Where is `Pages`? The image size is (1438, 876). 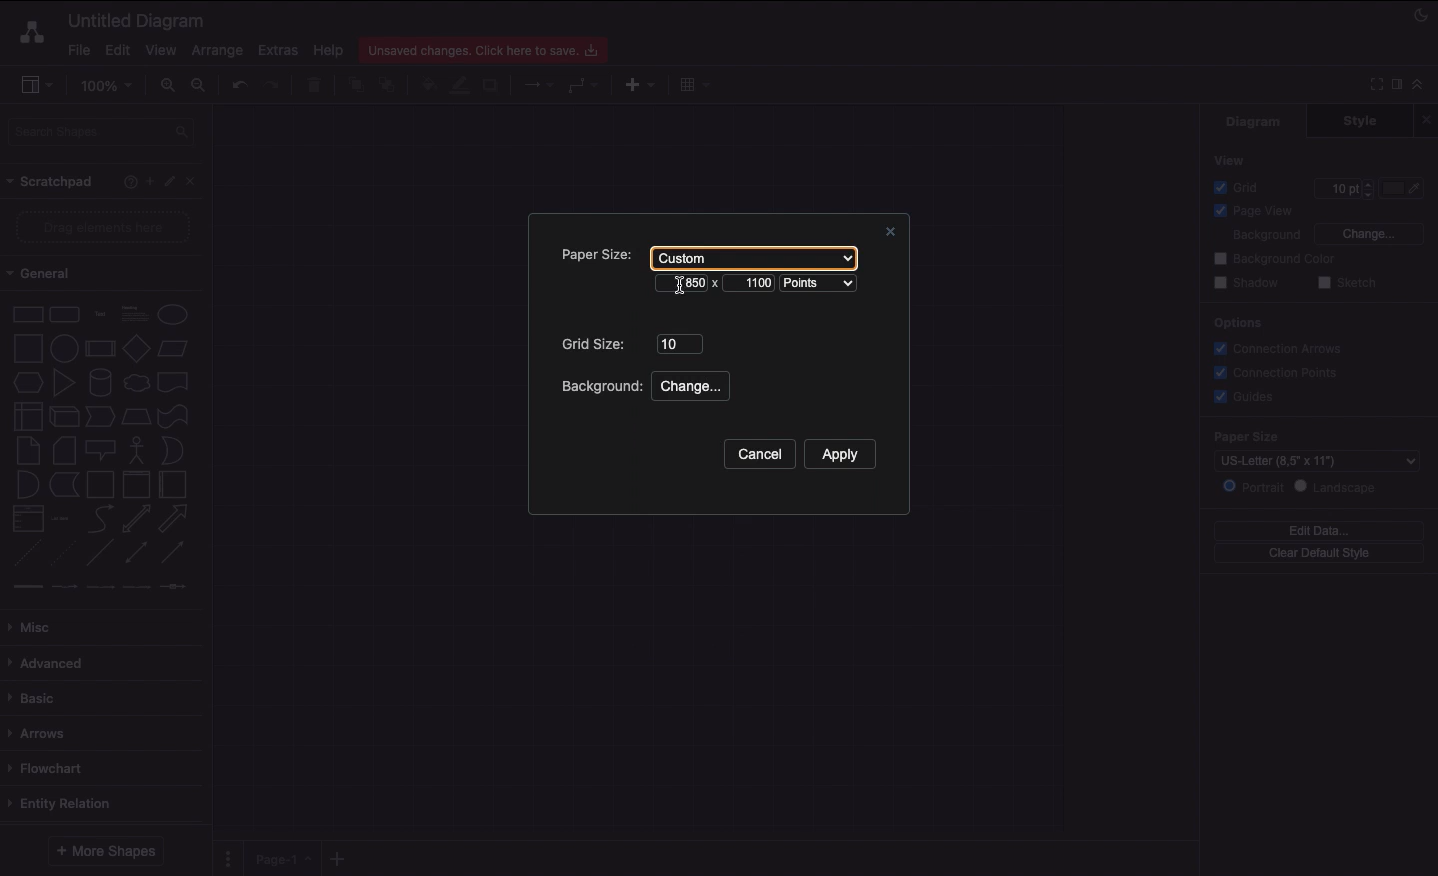
Pages is located at coordinates (224, 859).